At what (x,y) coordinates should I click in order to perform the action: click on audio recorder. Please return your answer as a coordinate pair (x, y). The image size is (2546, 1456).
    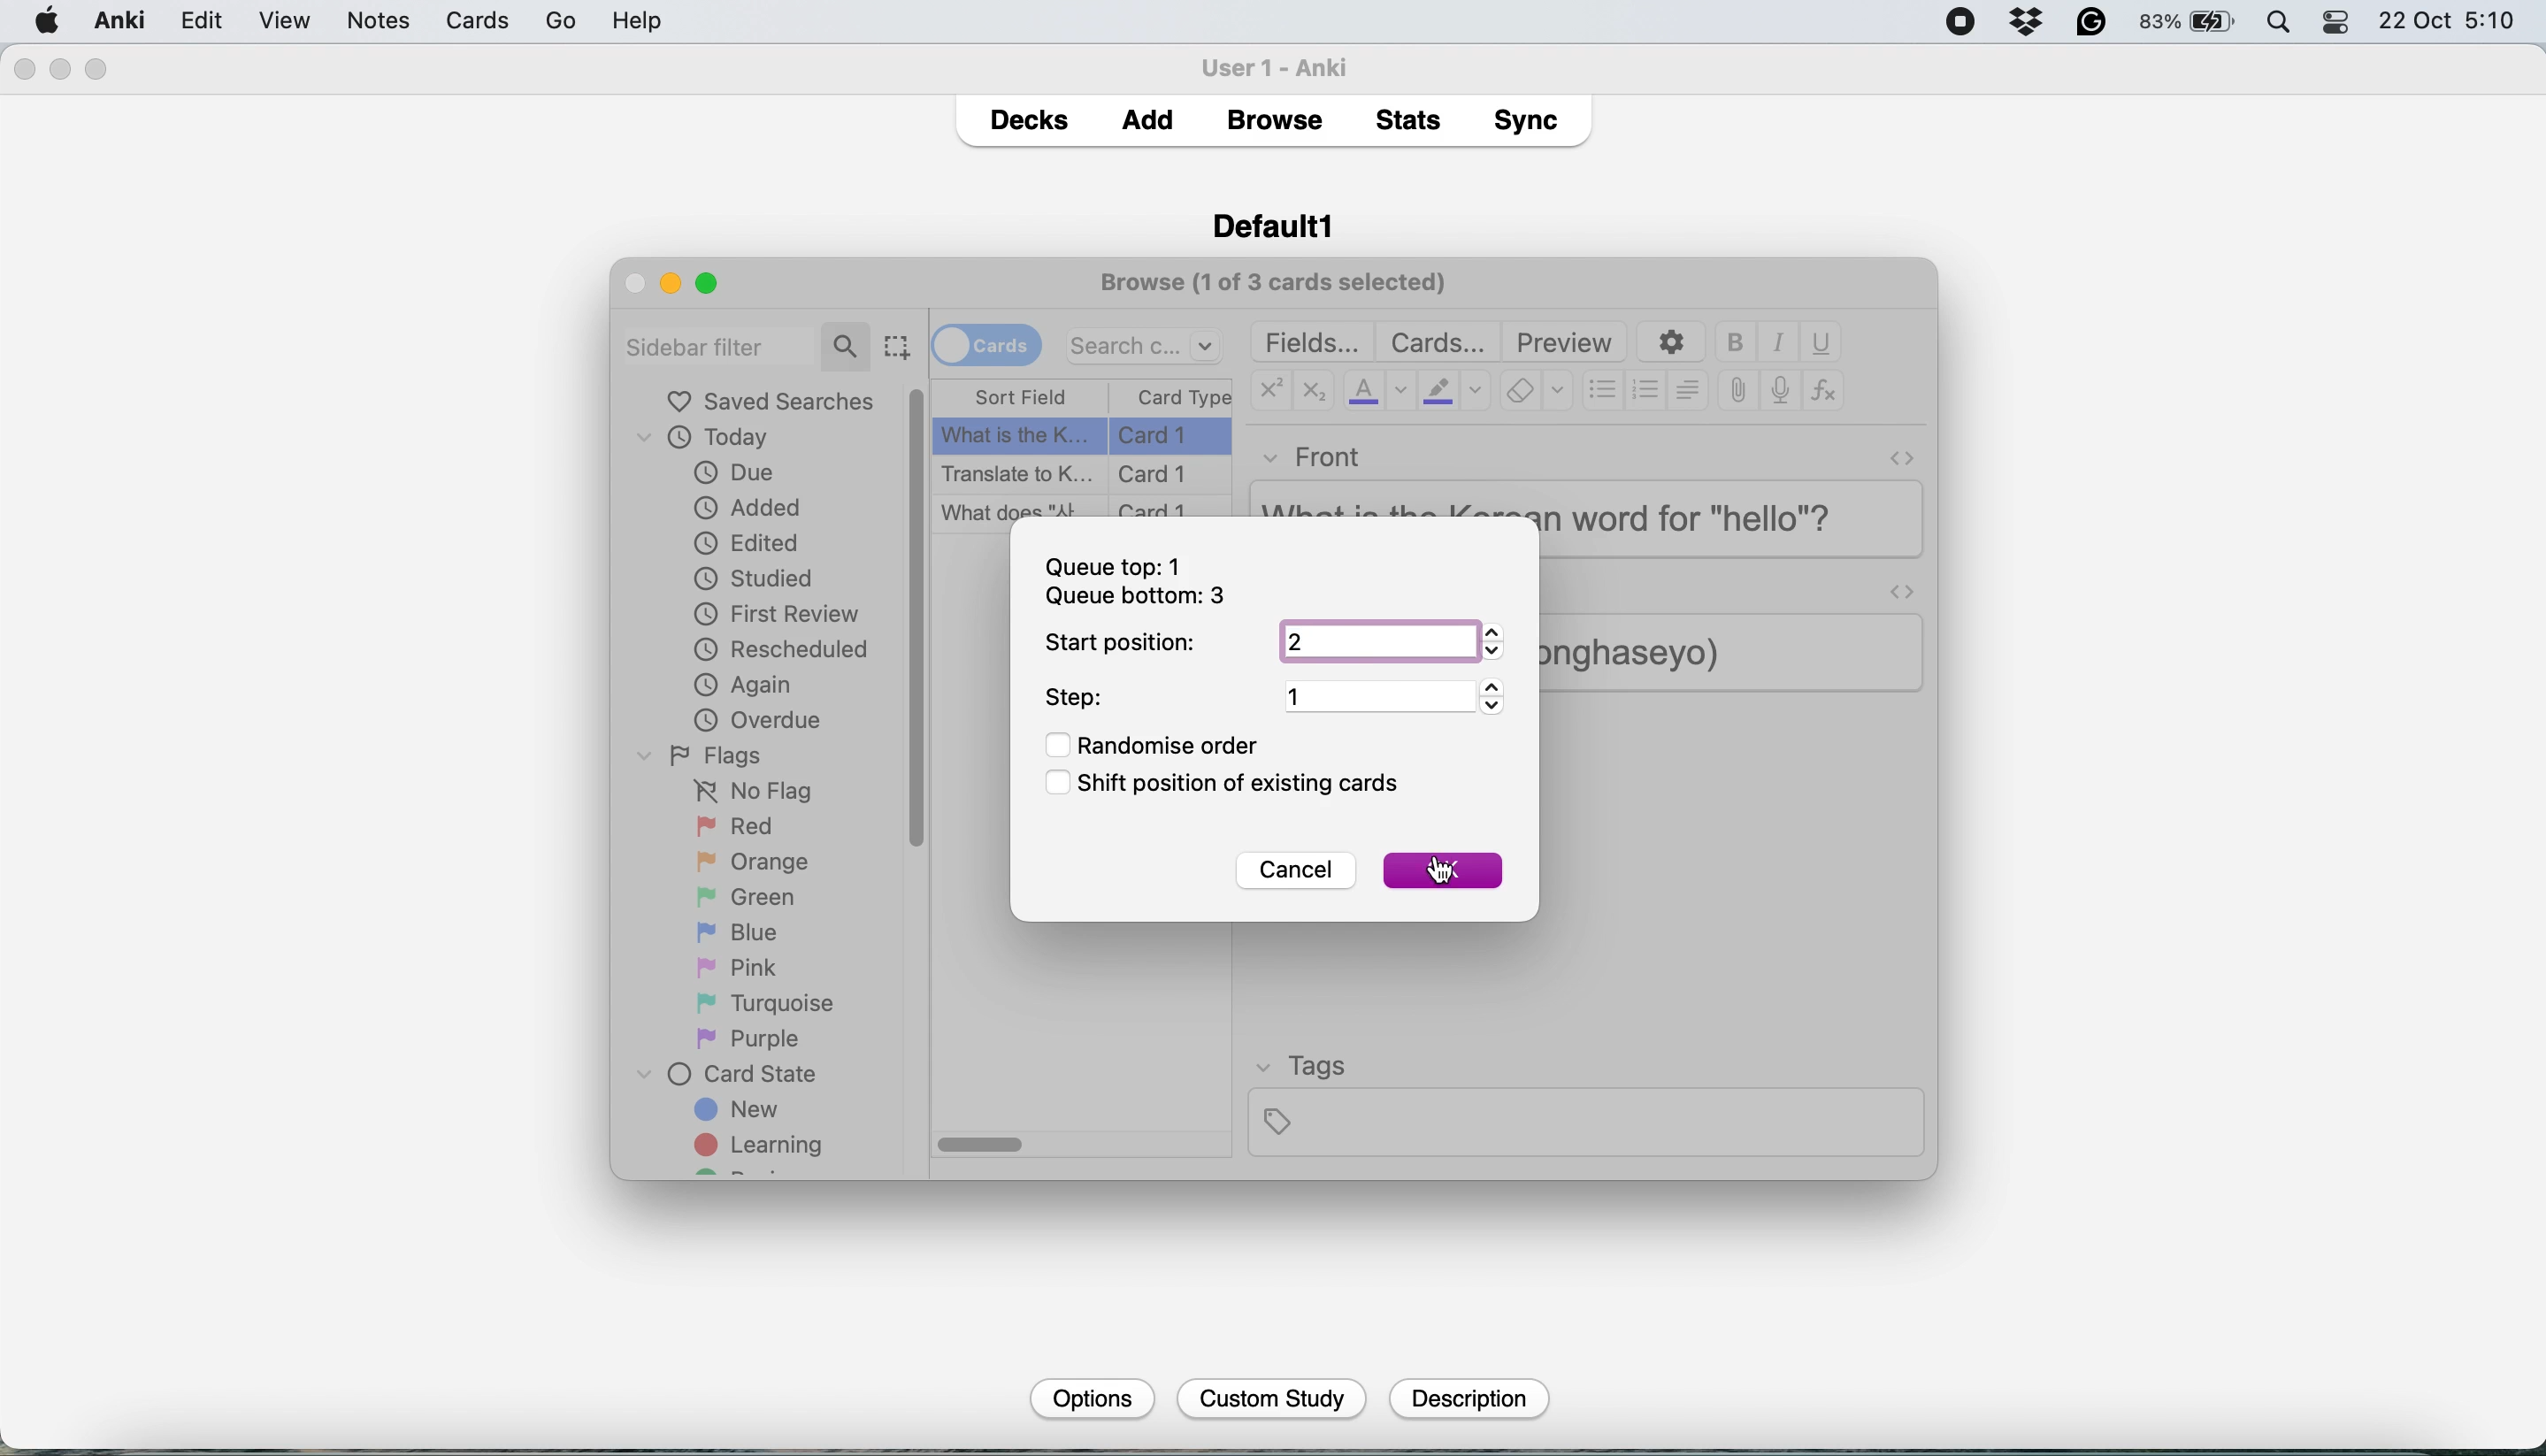
    Looking at the image, I should click on (1778, 393).